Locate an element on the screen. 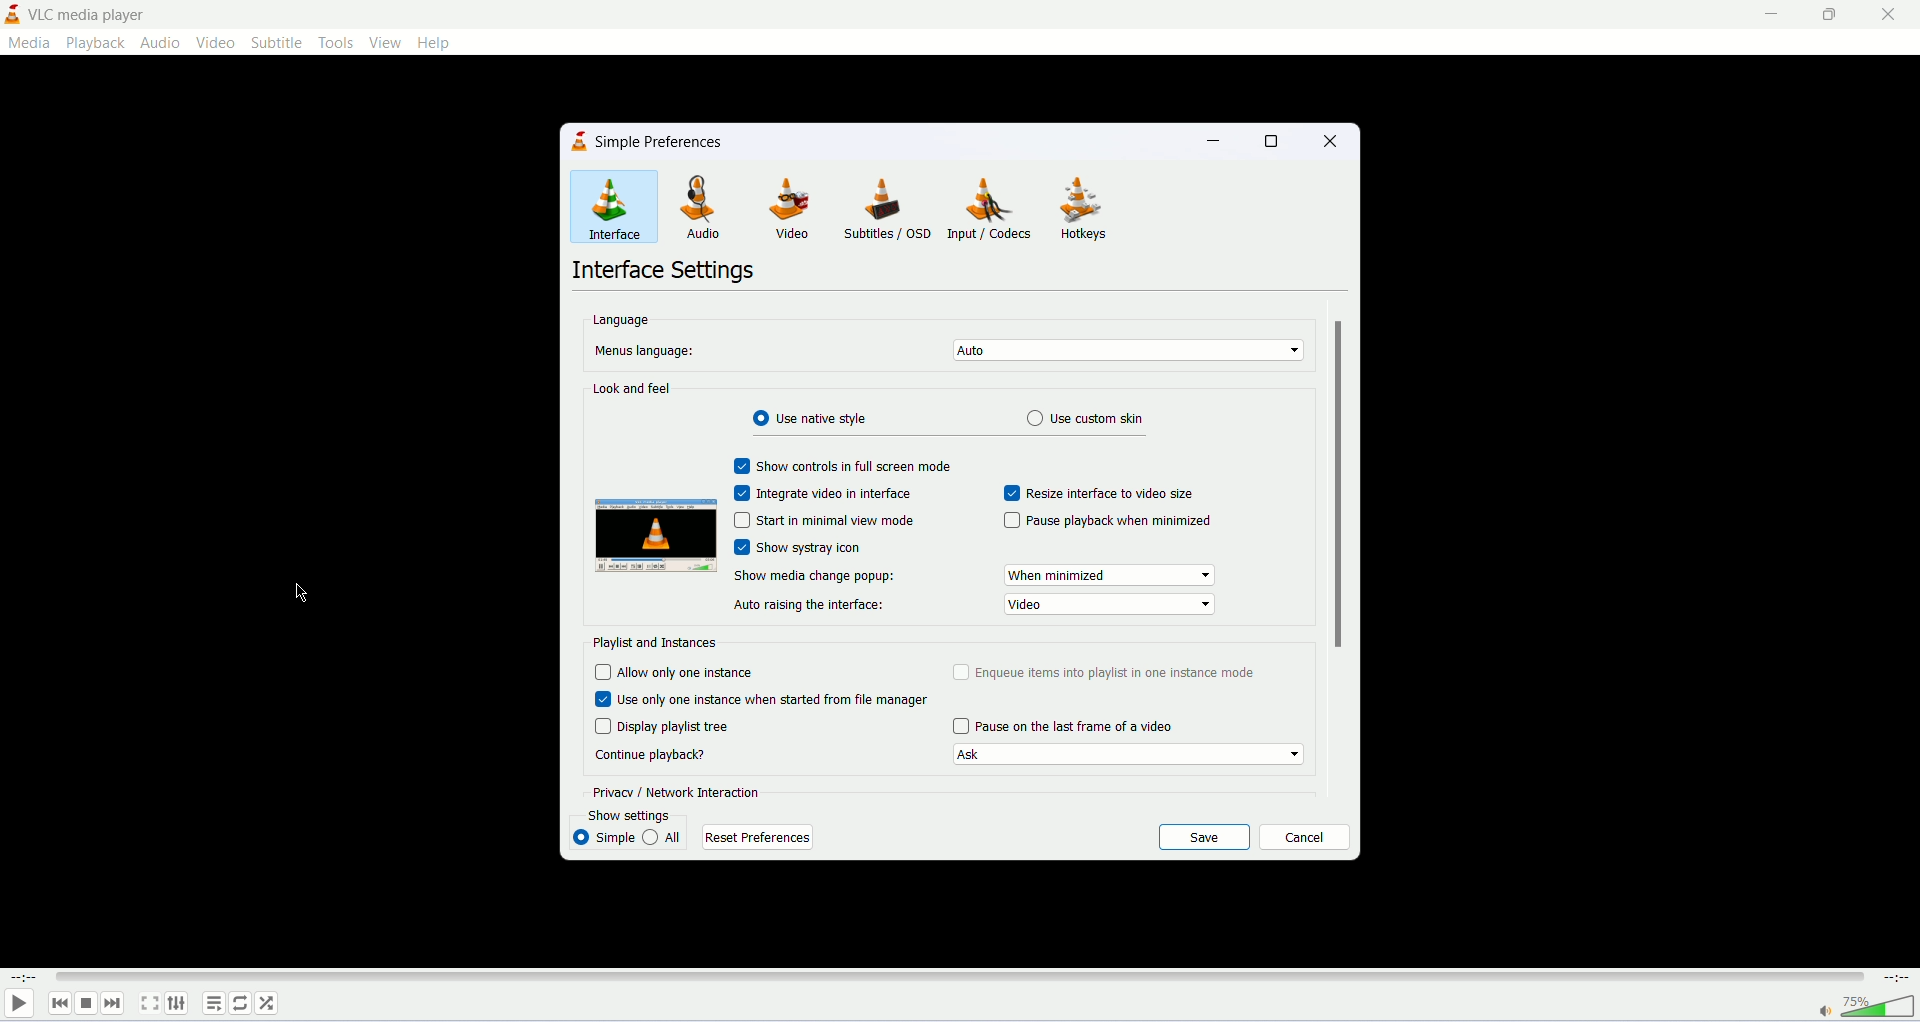 This screenshot has height=1022, width=1920. extended settings is located at coordinates (176, 1003).